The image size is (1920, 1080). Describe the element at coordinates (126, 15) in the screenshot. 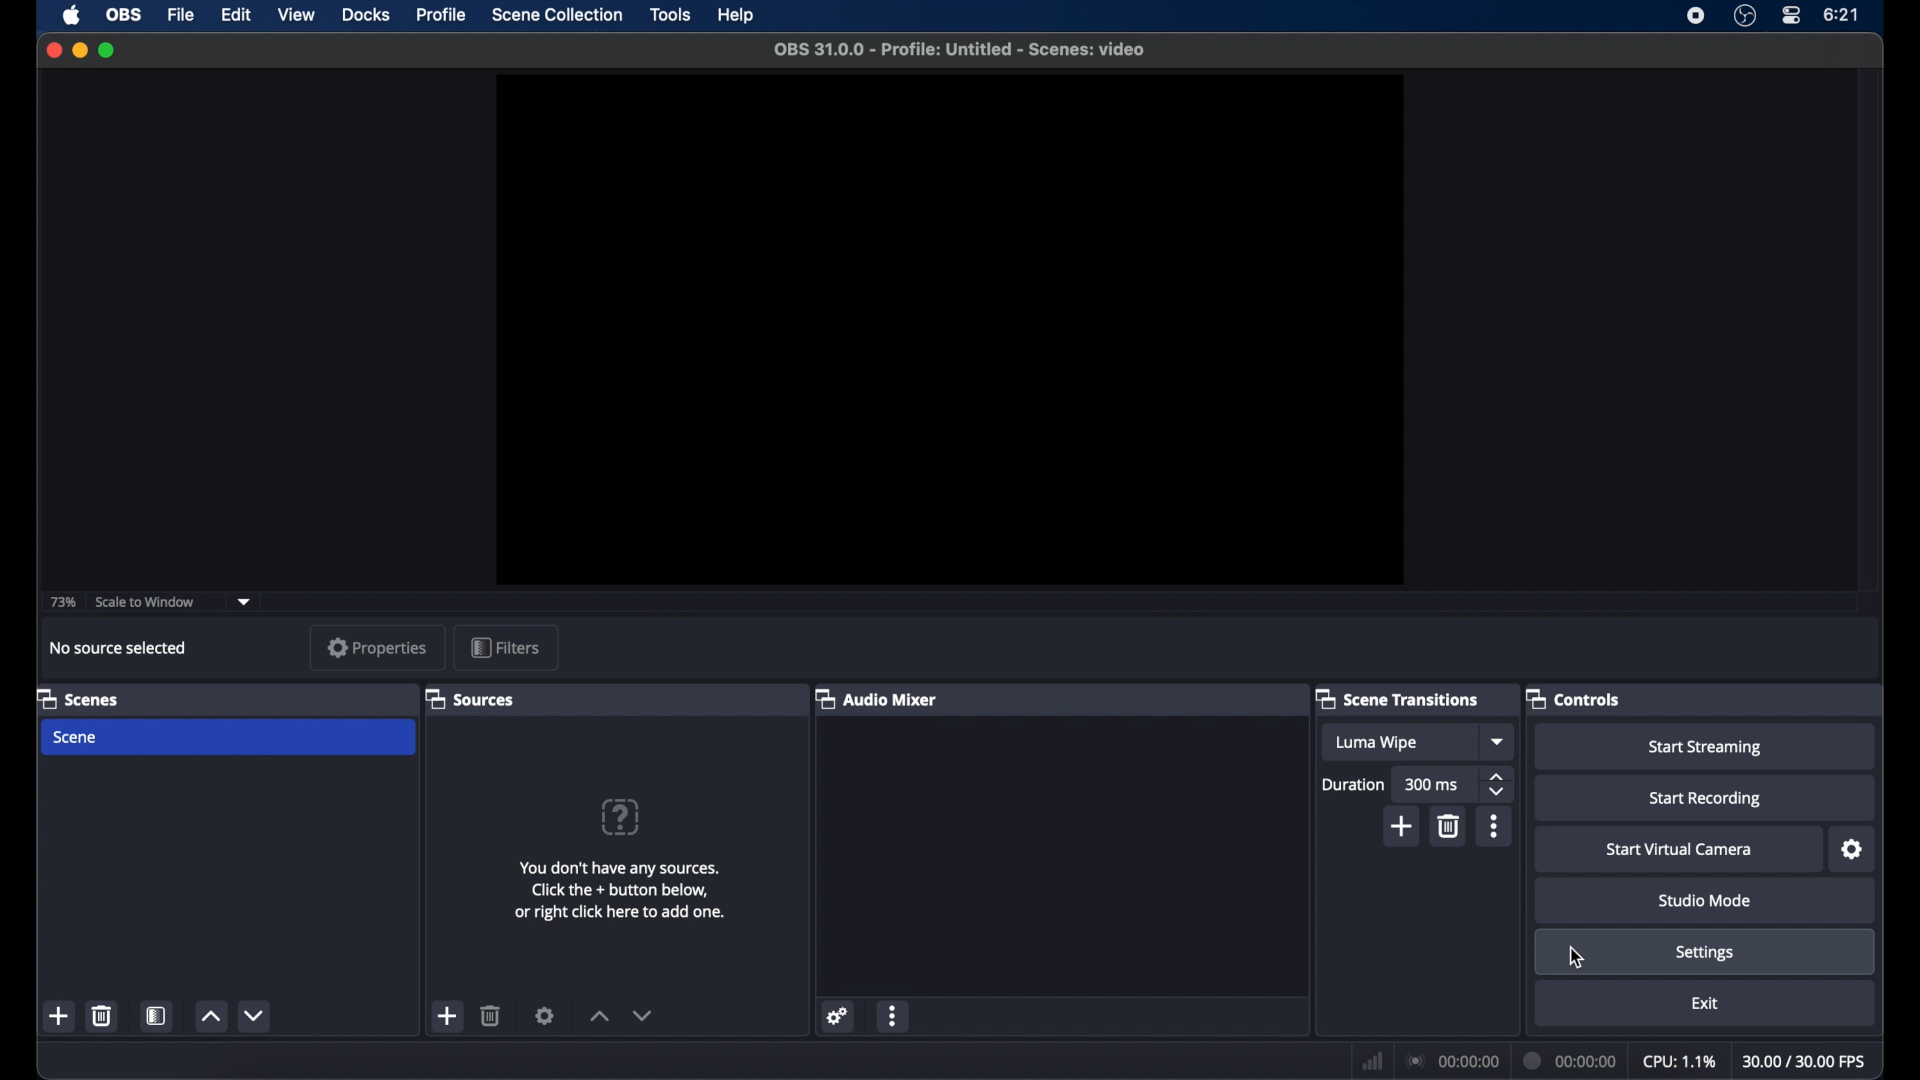

I see `obs` at that location.